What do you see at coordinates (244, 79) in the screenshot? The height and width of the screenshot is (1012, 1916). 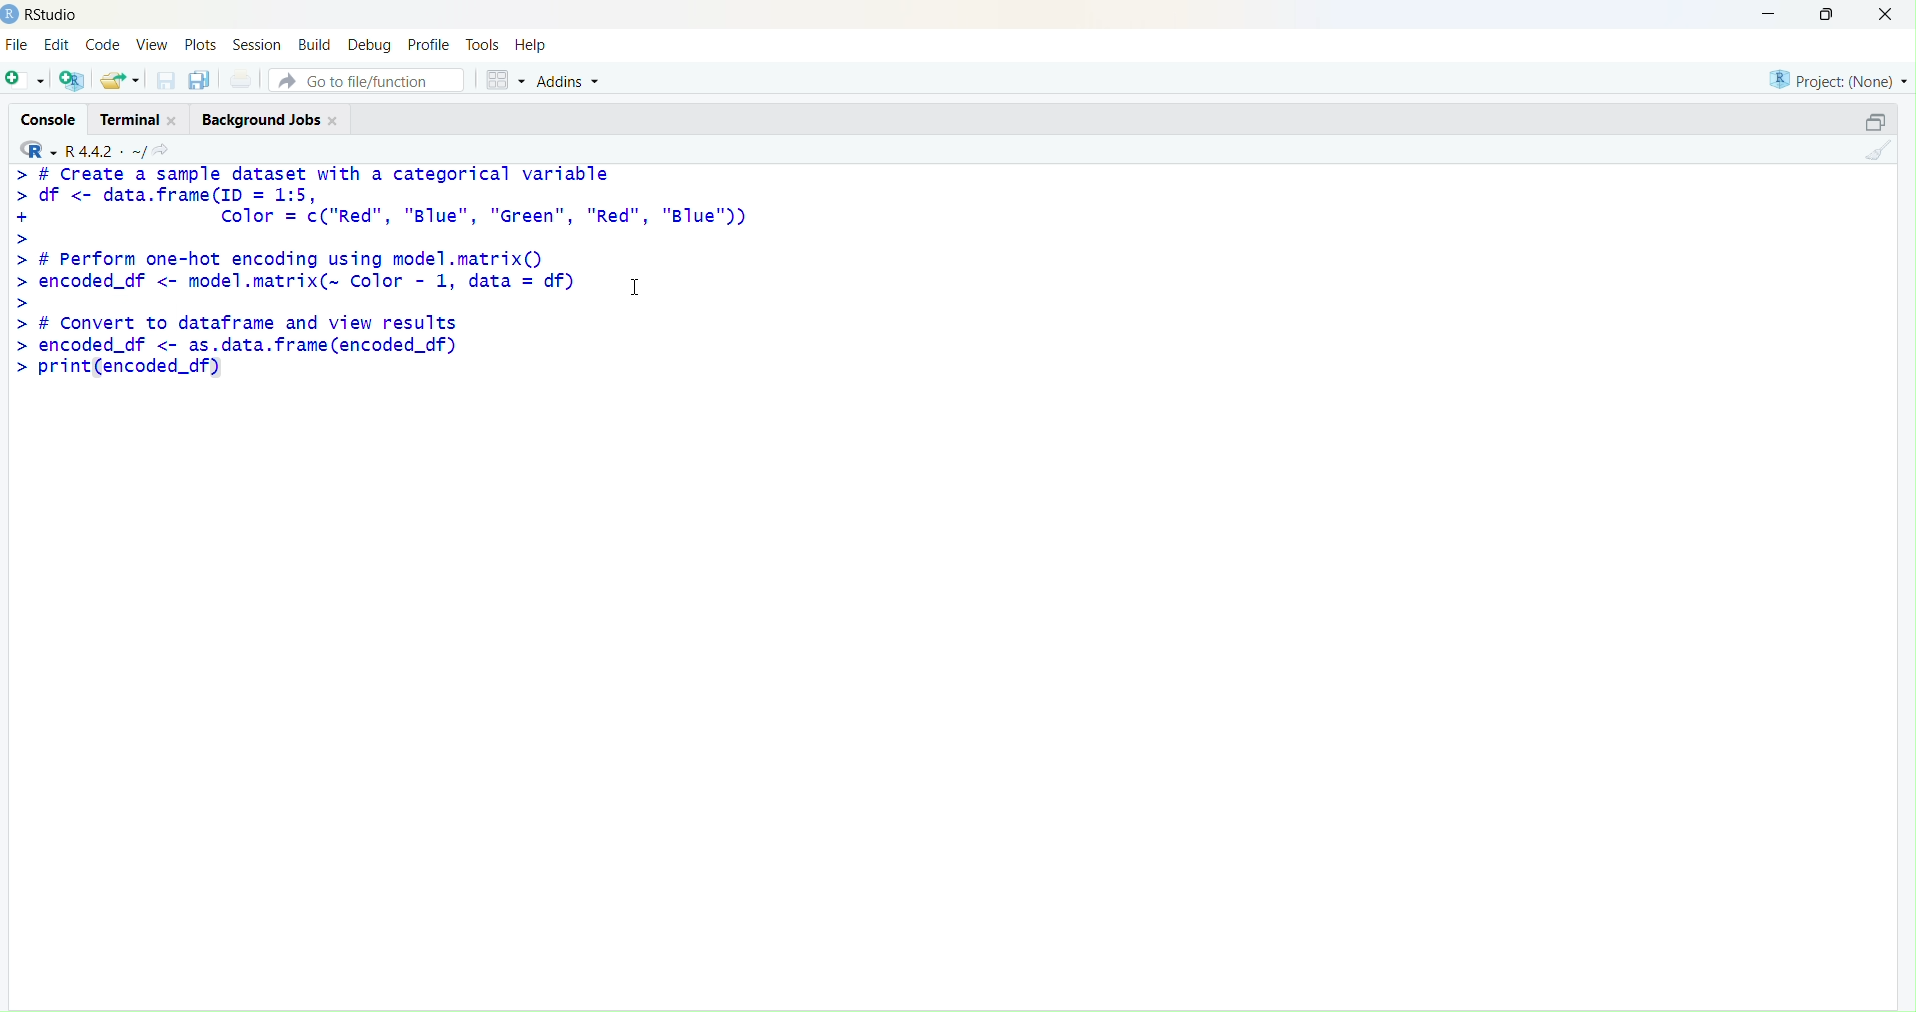 I see `print` at bounding box center [244, 79].